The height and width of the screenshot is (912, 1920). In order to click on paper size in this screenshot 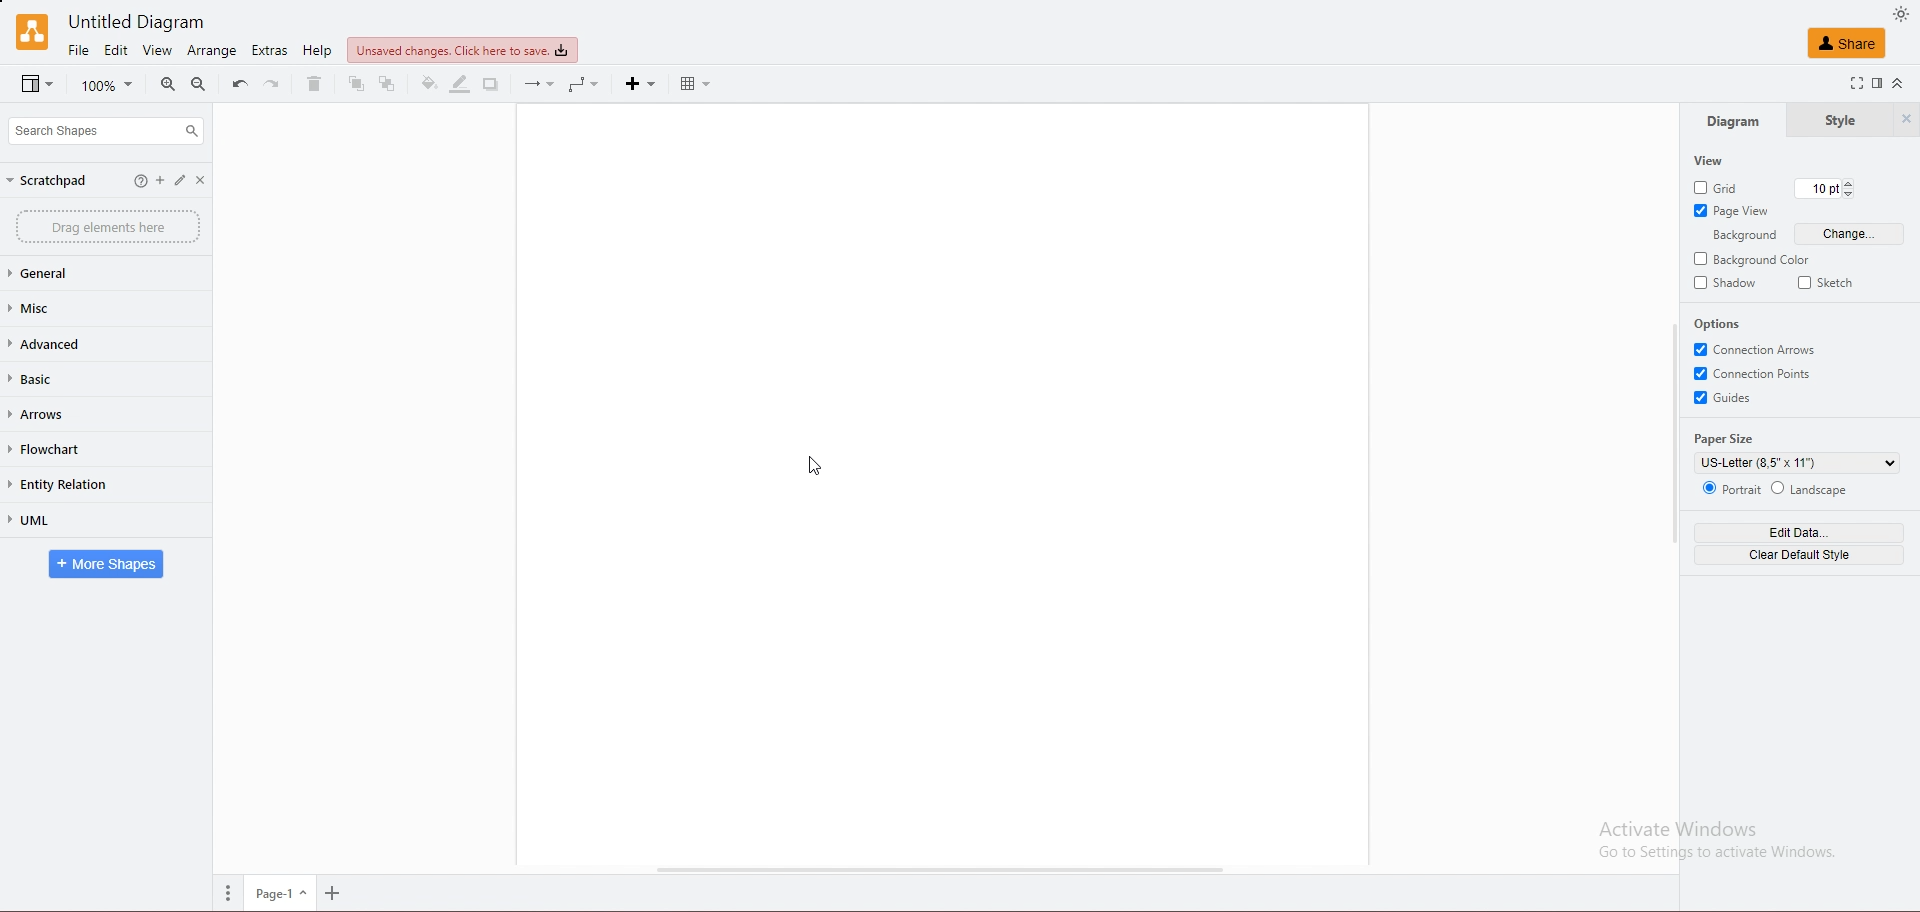, I will do `click(1728, 438)`.